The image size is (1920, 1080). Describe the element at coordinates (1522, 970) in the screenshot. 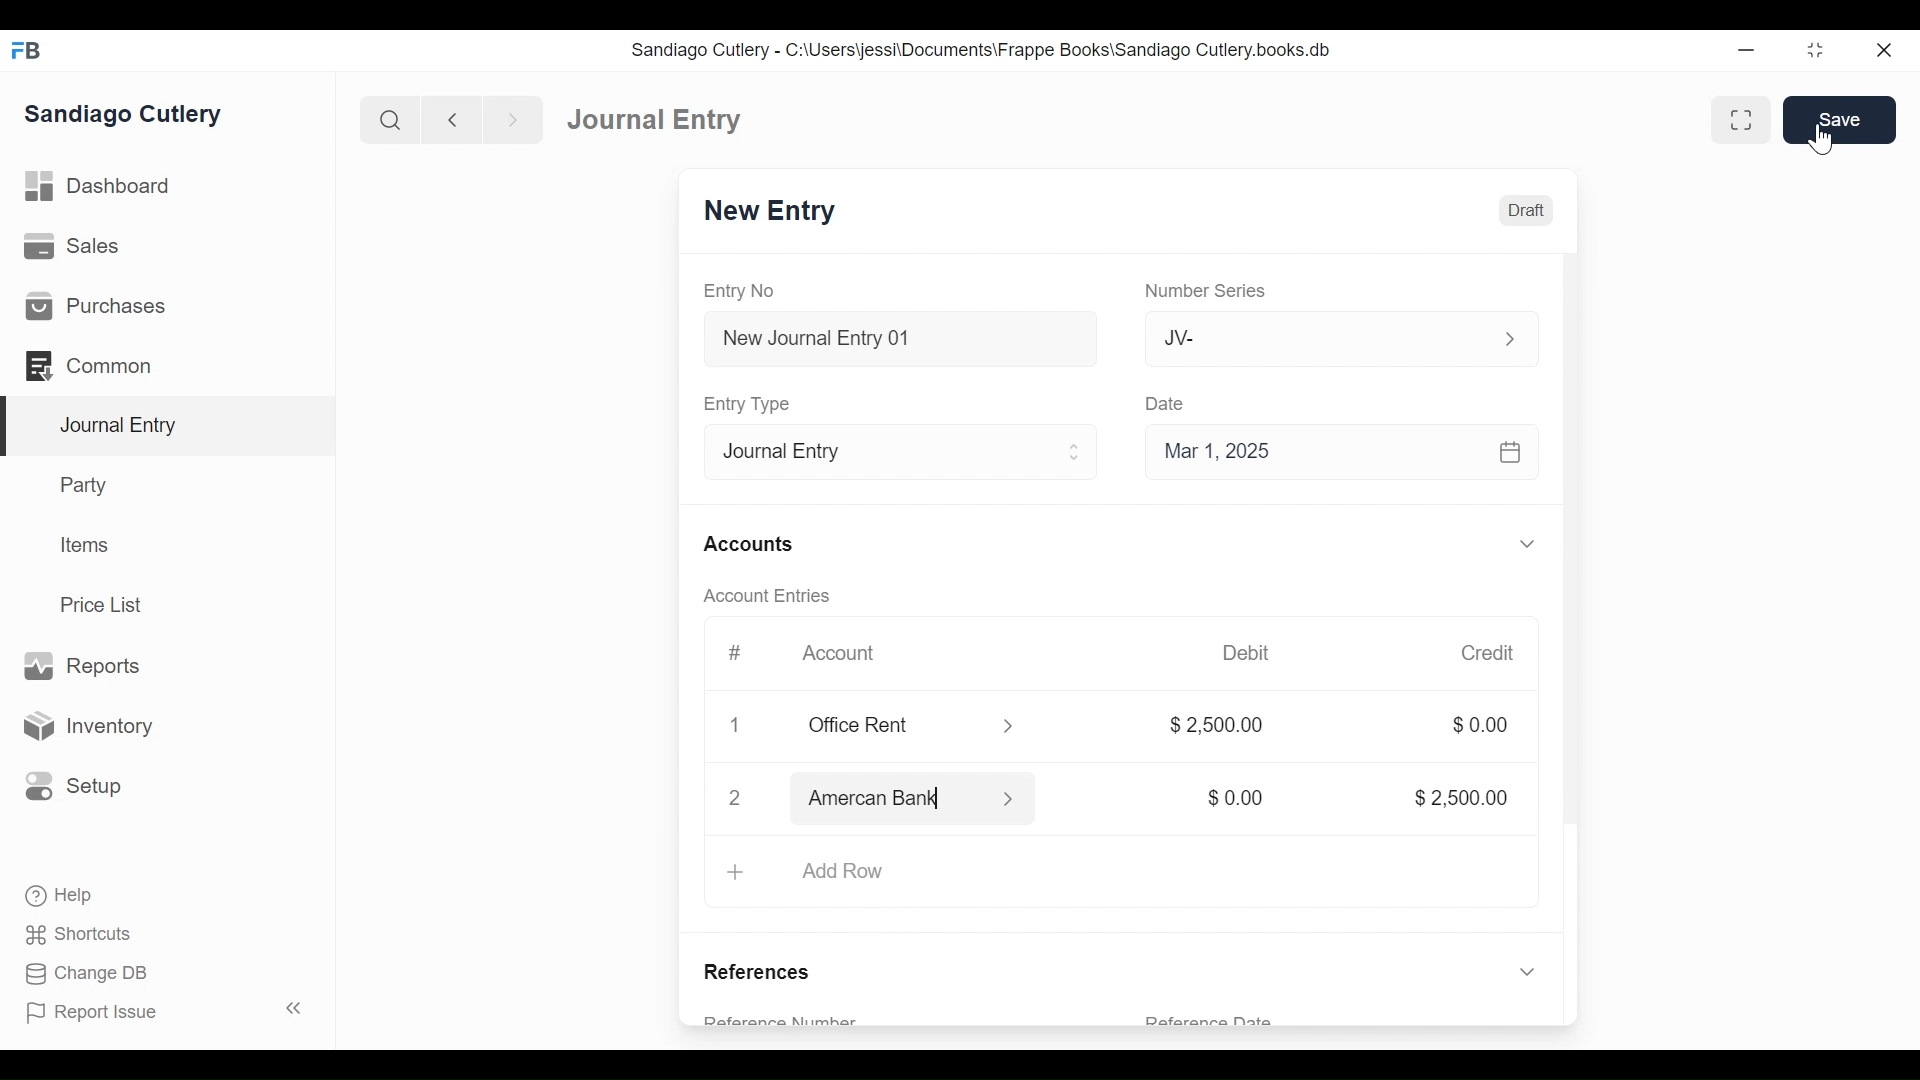

I see `expand/collapse` at that location.